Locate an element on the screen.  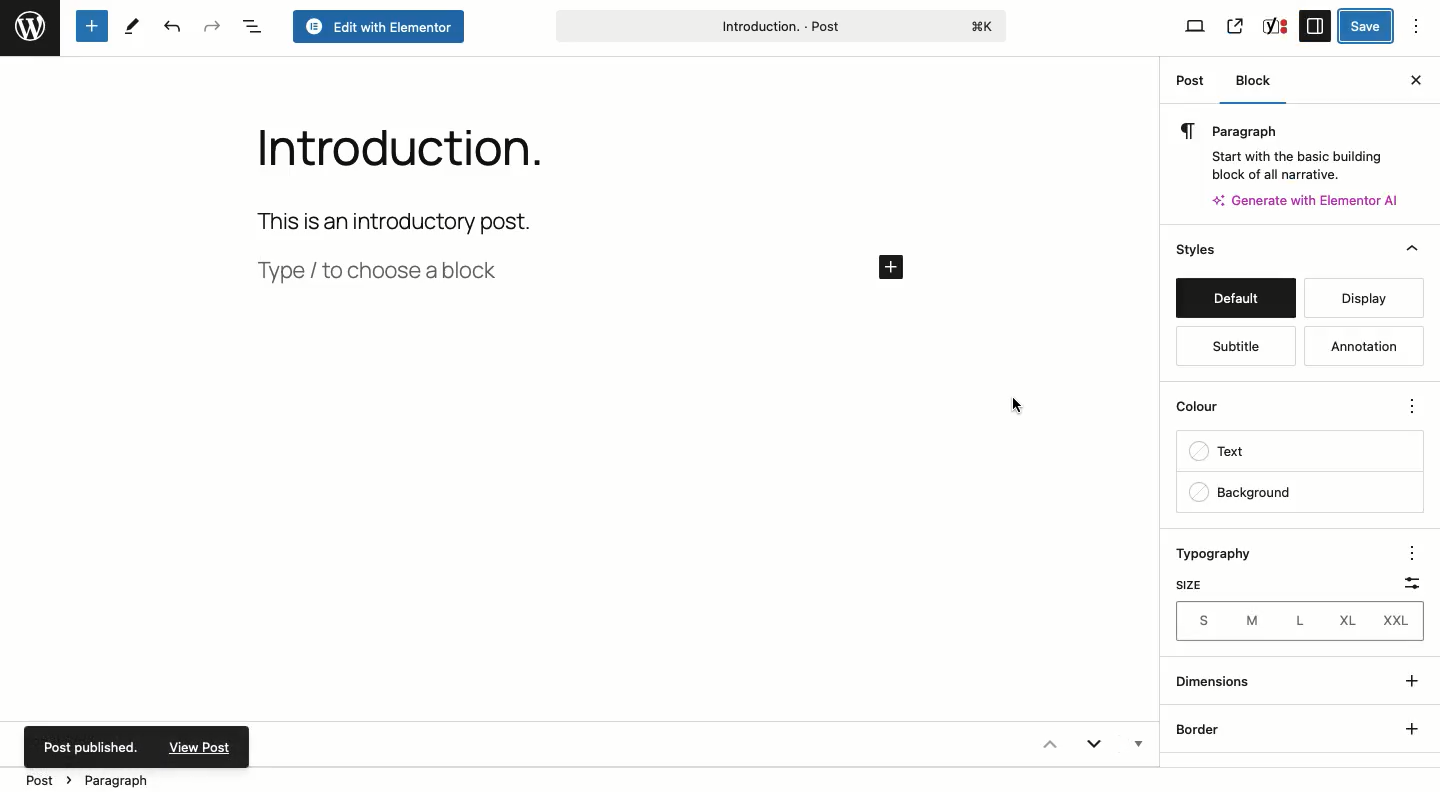
Options is located at coordinates (1411, 408).